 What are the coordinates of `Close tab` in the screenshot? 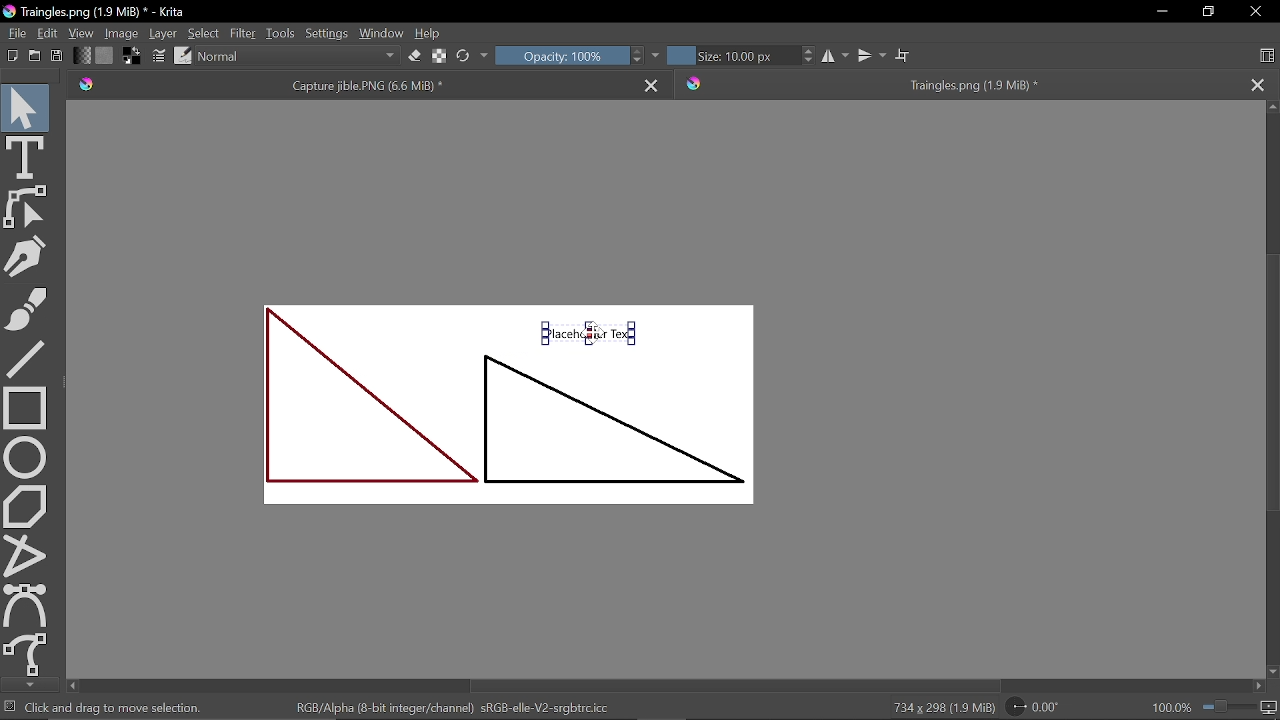 It's located at (653, 85).